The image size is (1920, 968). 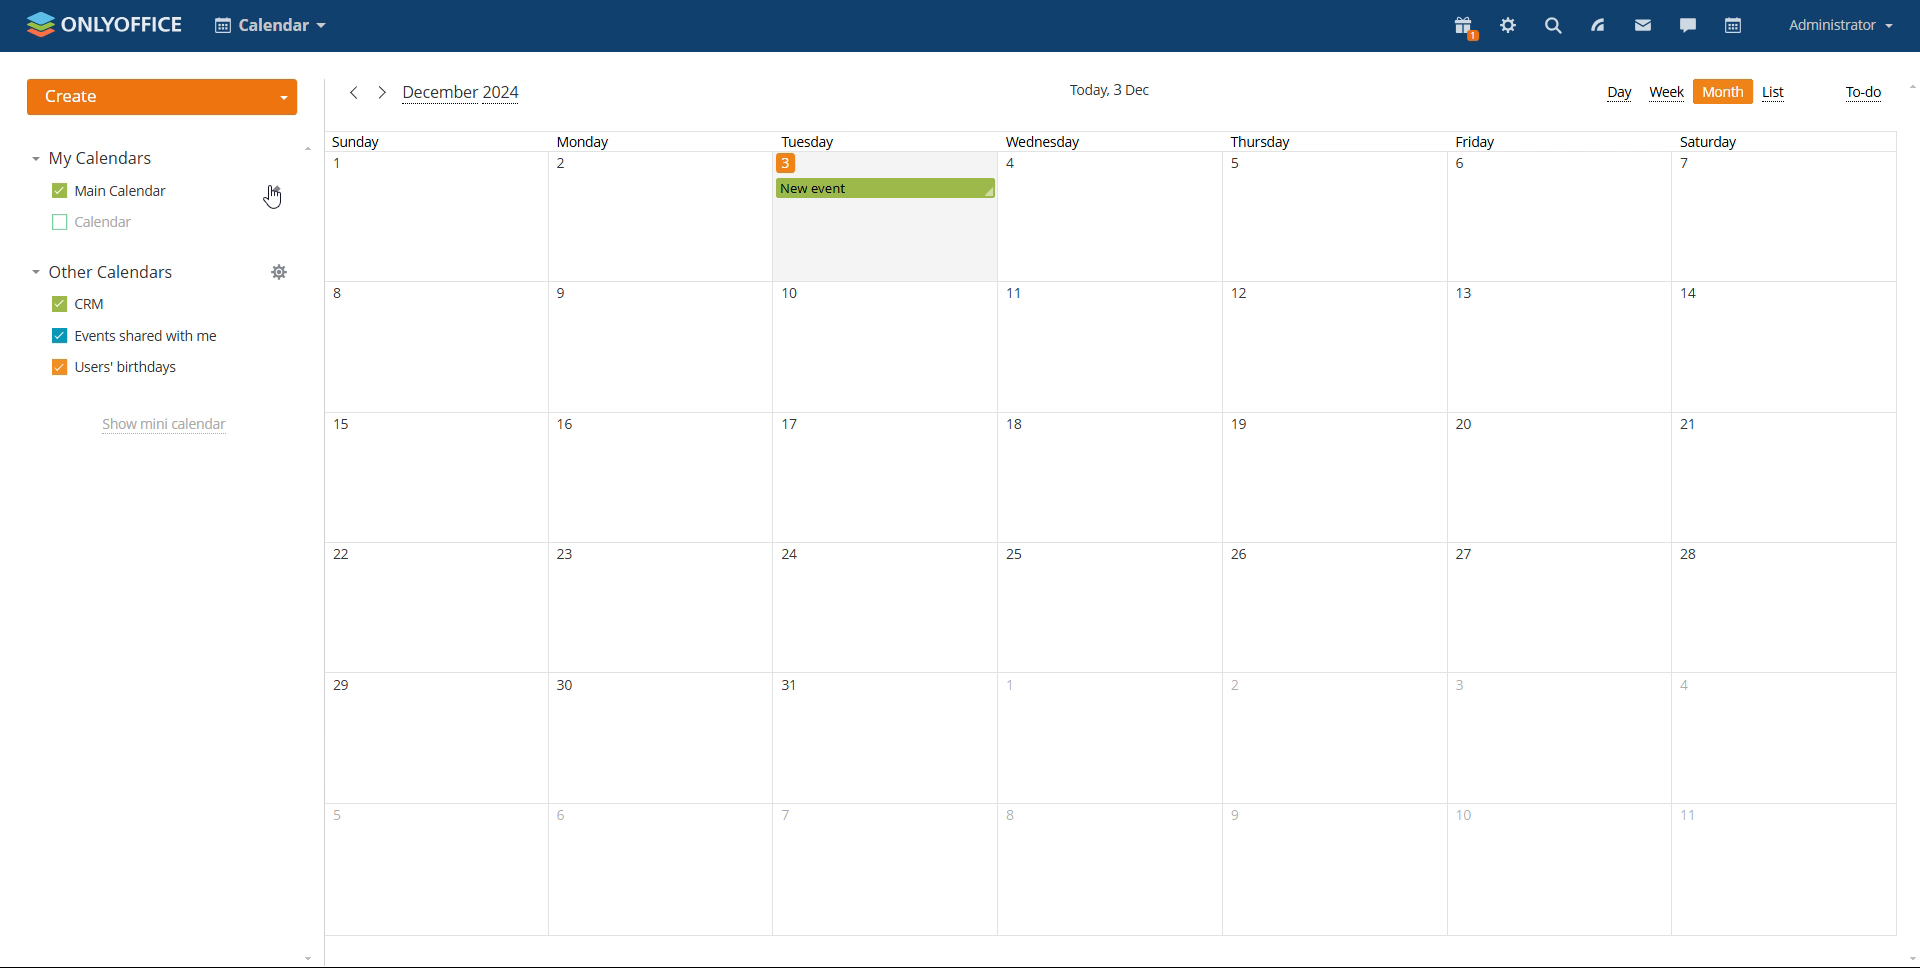 What do you see at coordinates (1070, 141) in the screenshot?
I see `wednesday` at bounding box center [1070, 141].